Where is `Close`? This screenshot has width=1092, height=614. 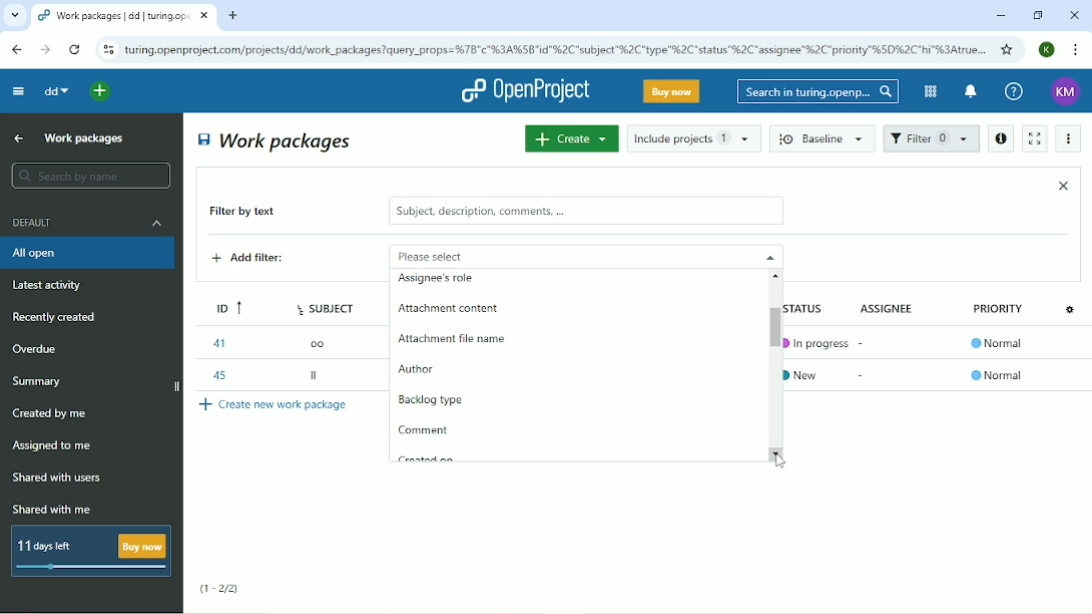 Close is located at coordinates (1074, 15).